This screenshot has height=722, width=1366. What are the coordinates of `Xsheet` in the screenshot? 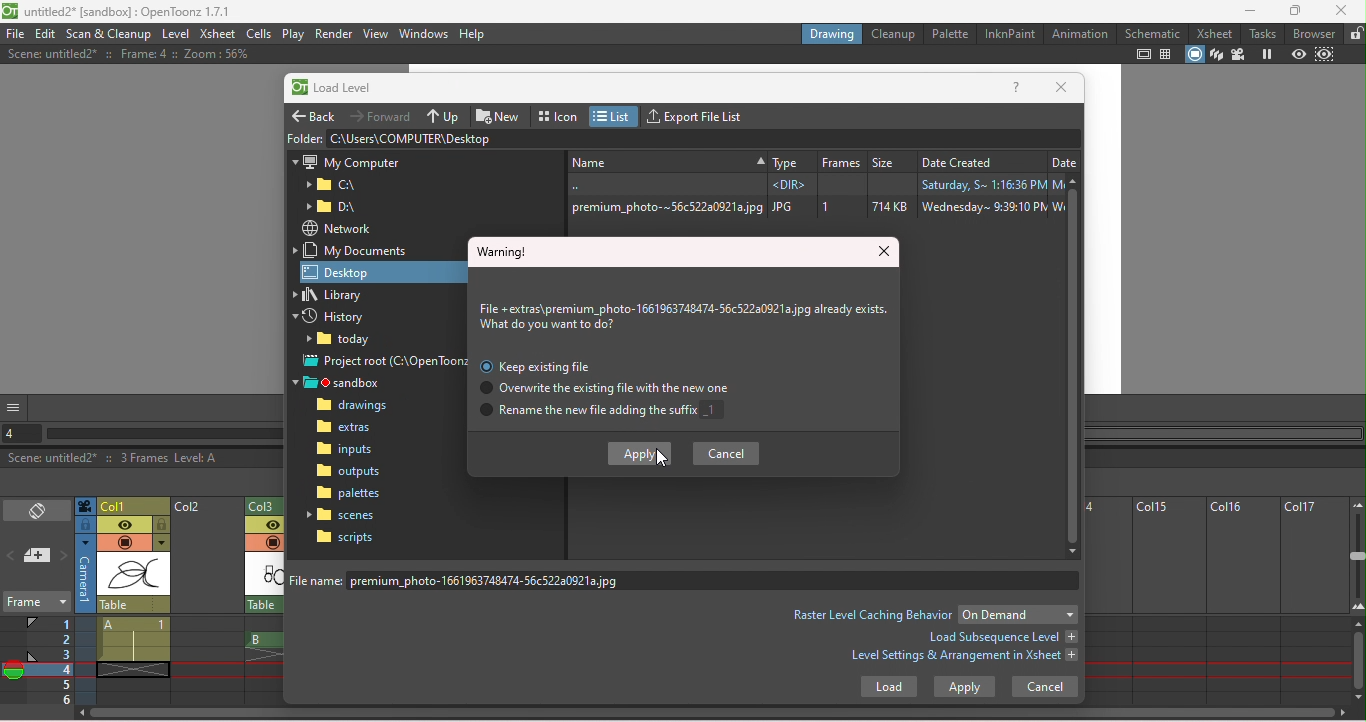 It's located at (1217, 33).